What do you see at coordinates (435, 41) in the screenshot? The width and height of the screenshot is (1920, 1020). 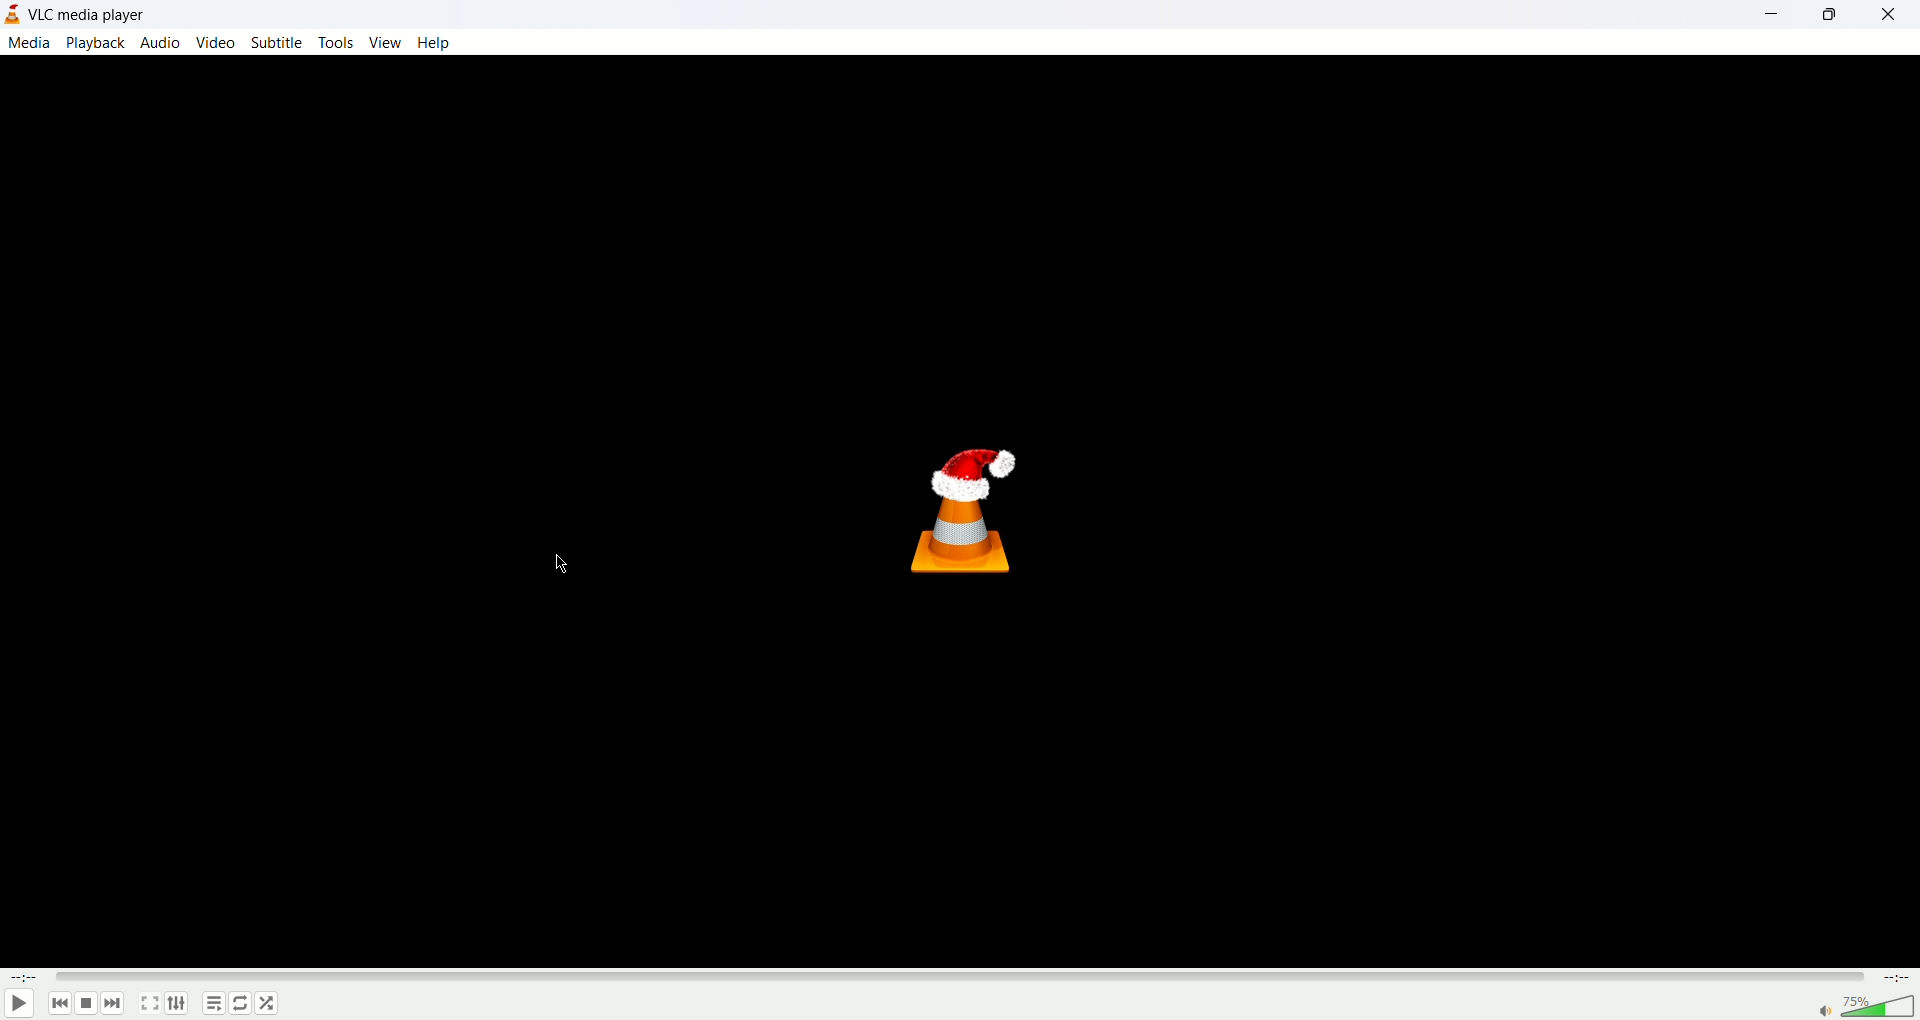 I see `help` at bounding box center [435, 41].